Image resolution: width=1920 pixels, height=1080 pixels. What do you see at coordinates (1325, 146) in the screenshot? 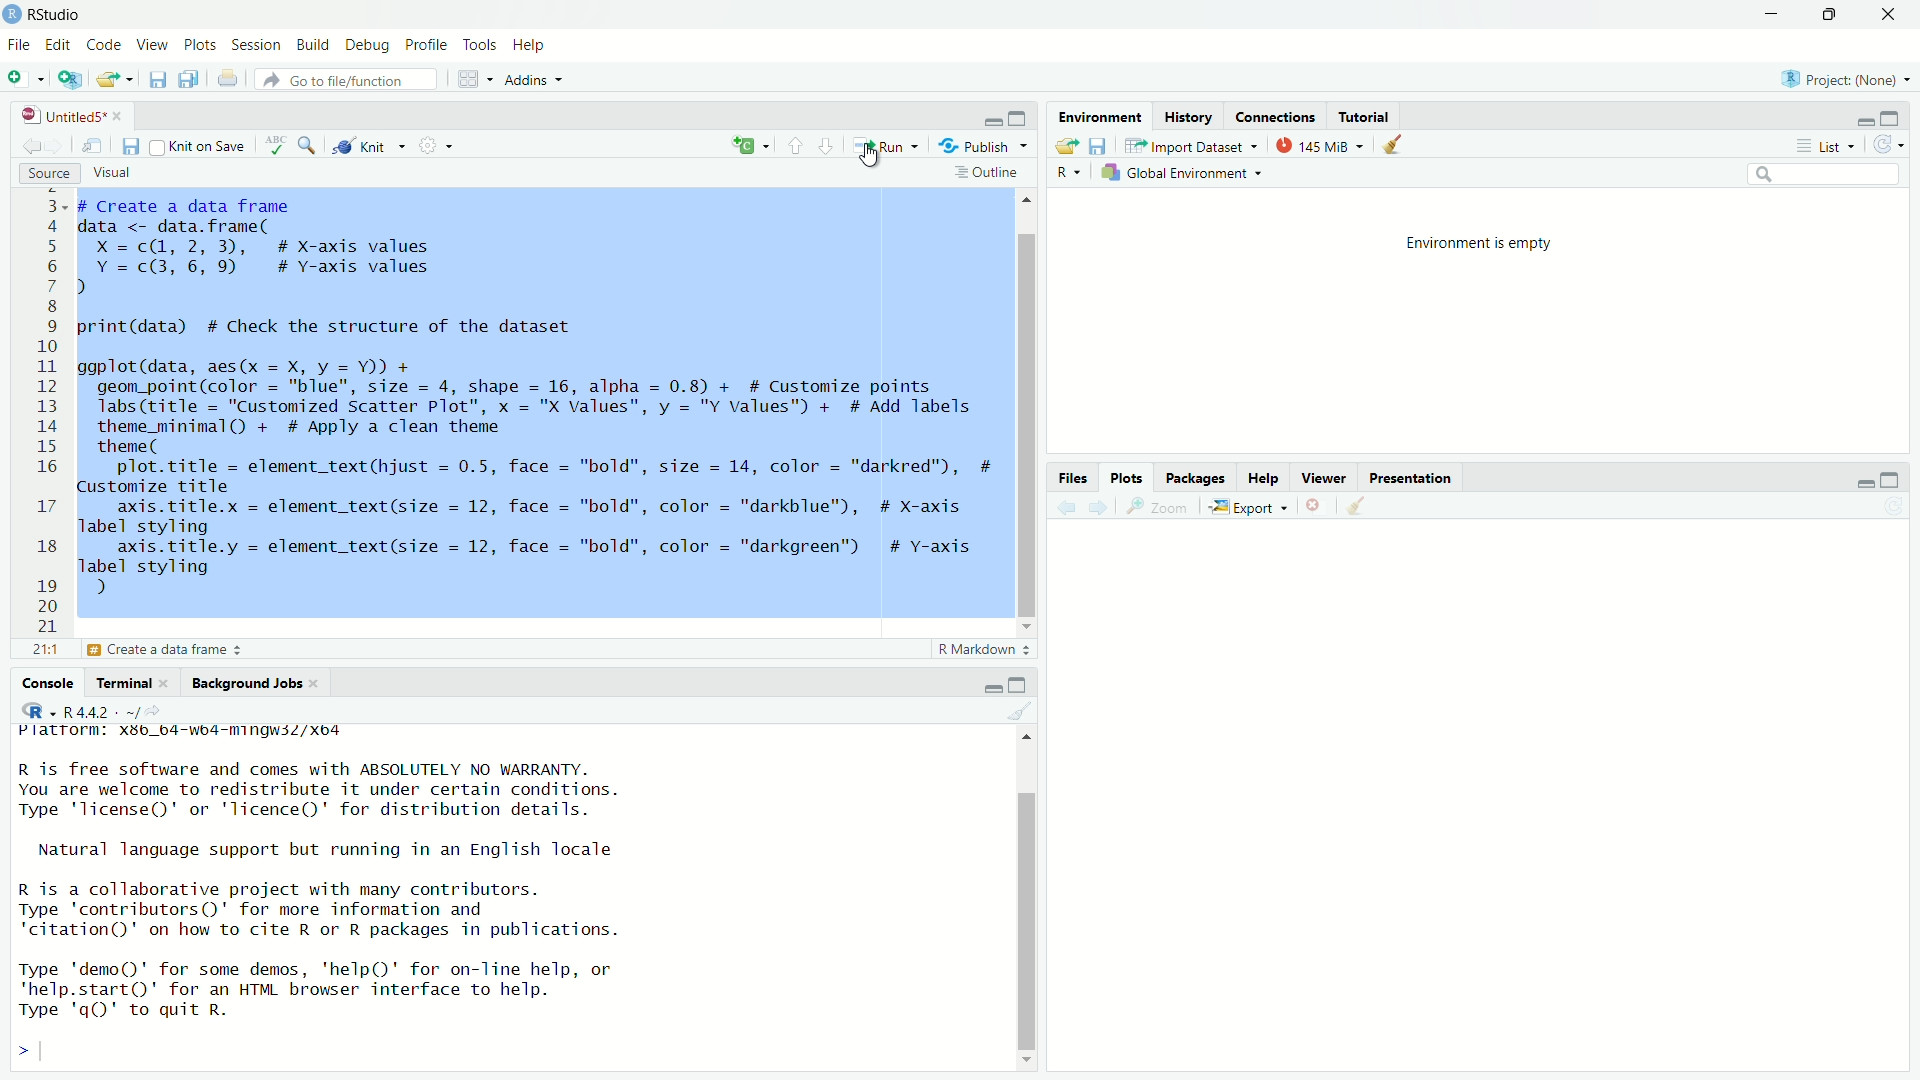
I see `145Mb used by the R session` at bounding box center [1325, 146].